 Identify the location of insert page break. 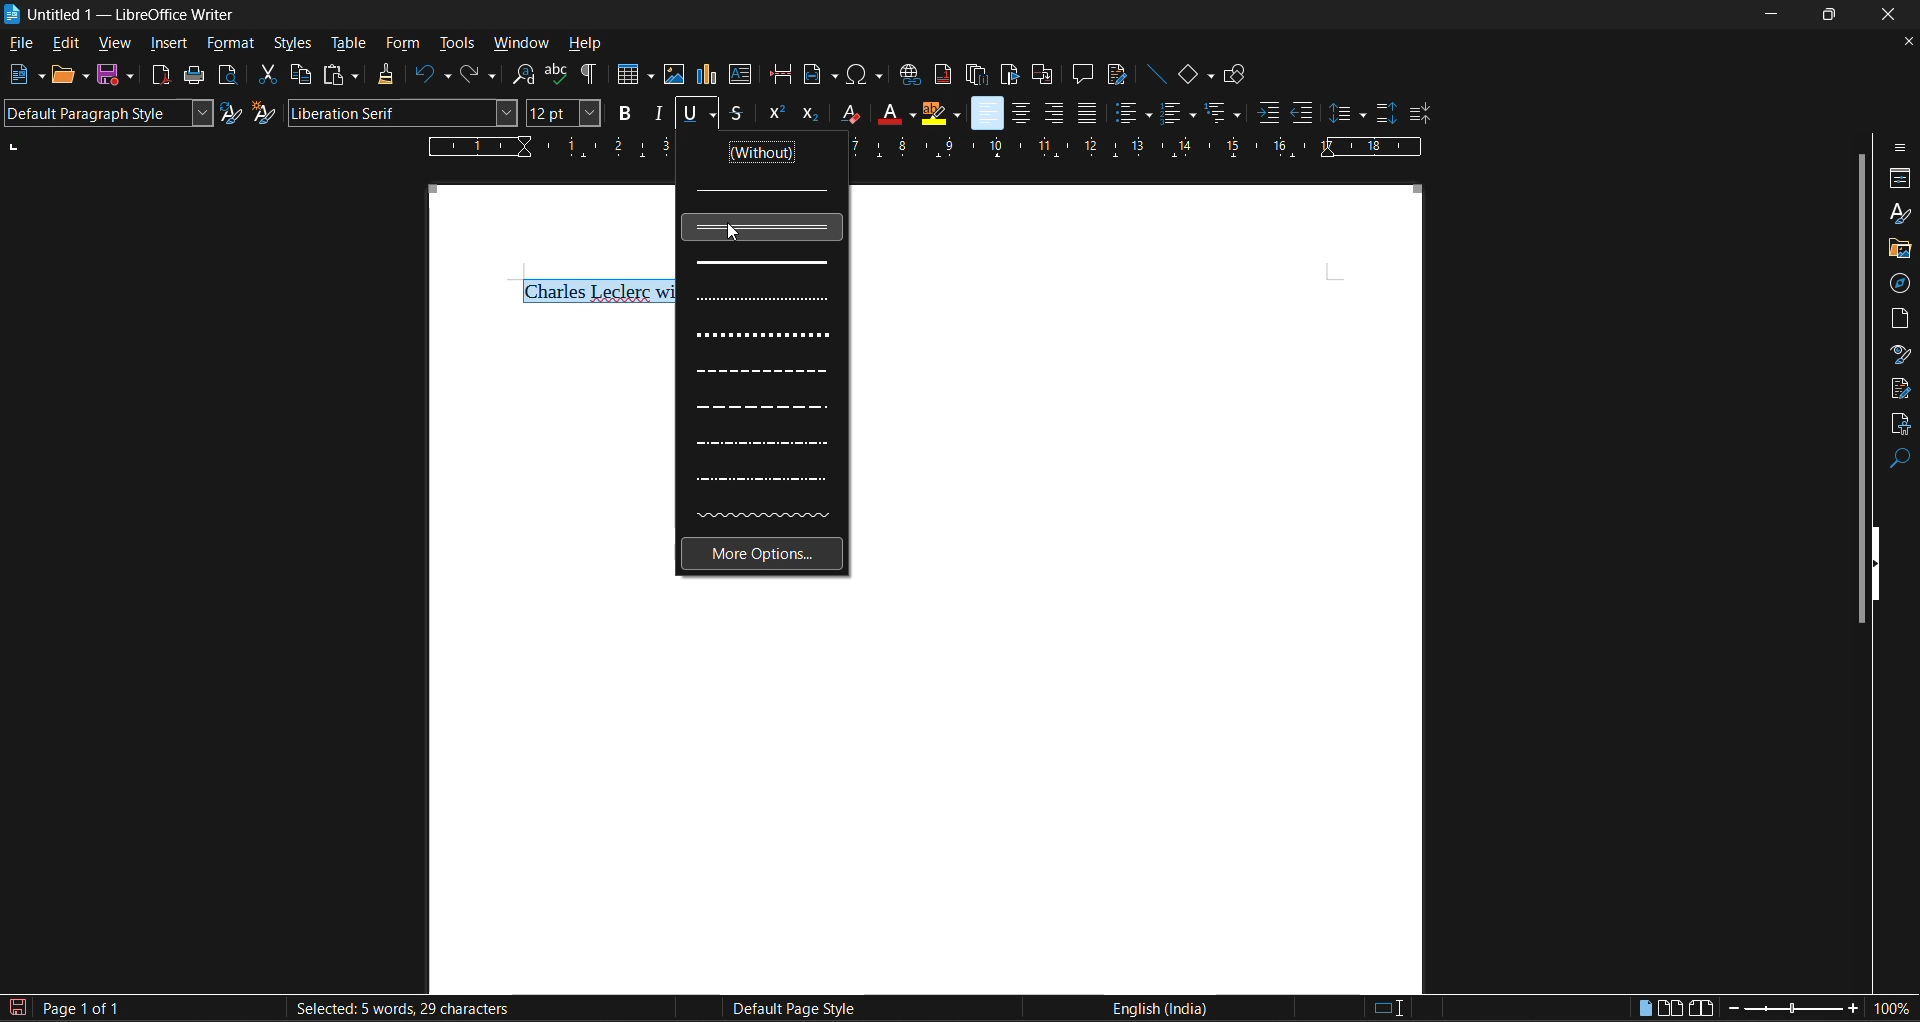
(780, 74).